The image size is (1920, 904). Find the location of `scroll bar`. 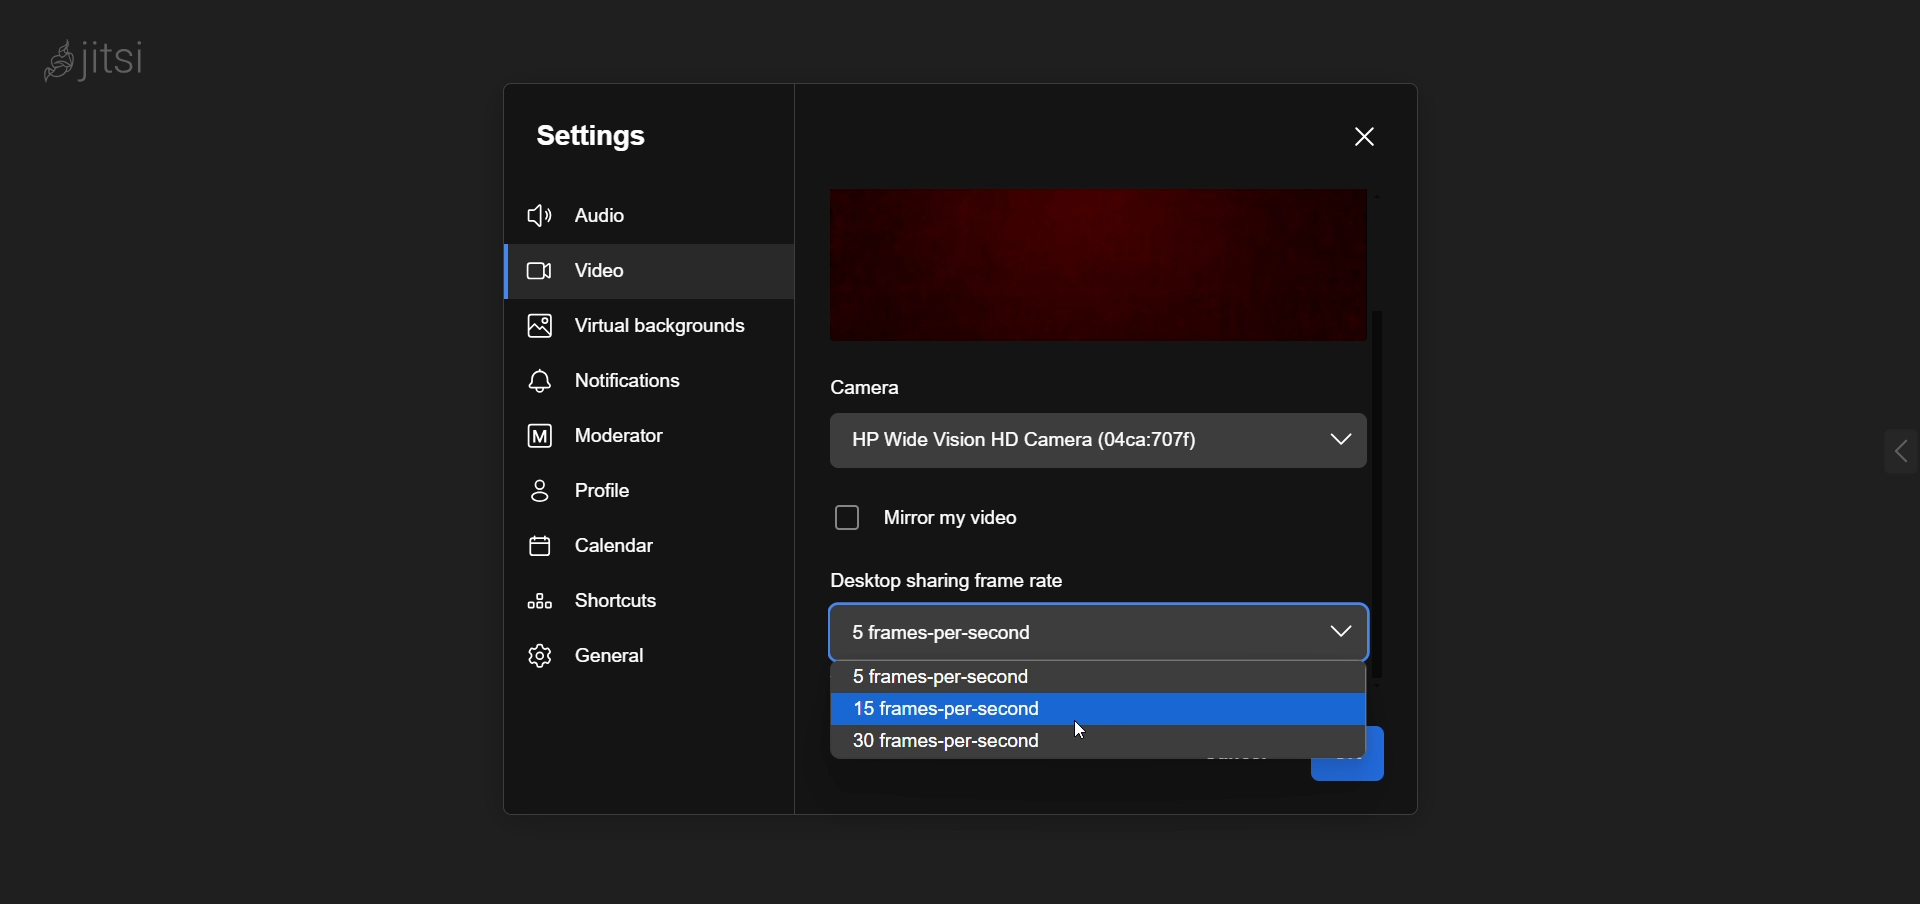

scroll bar is located at coordinates (1396, 416).